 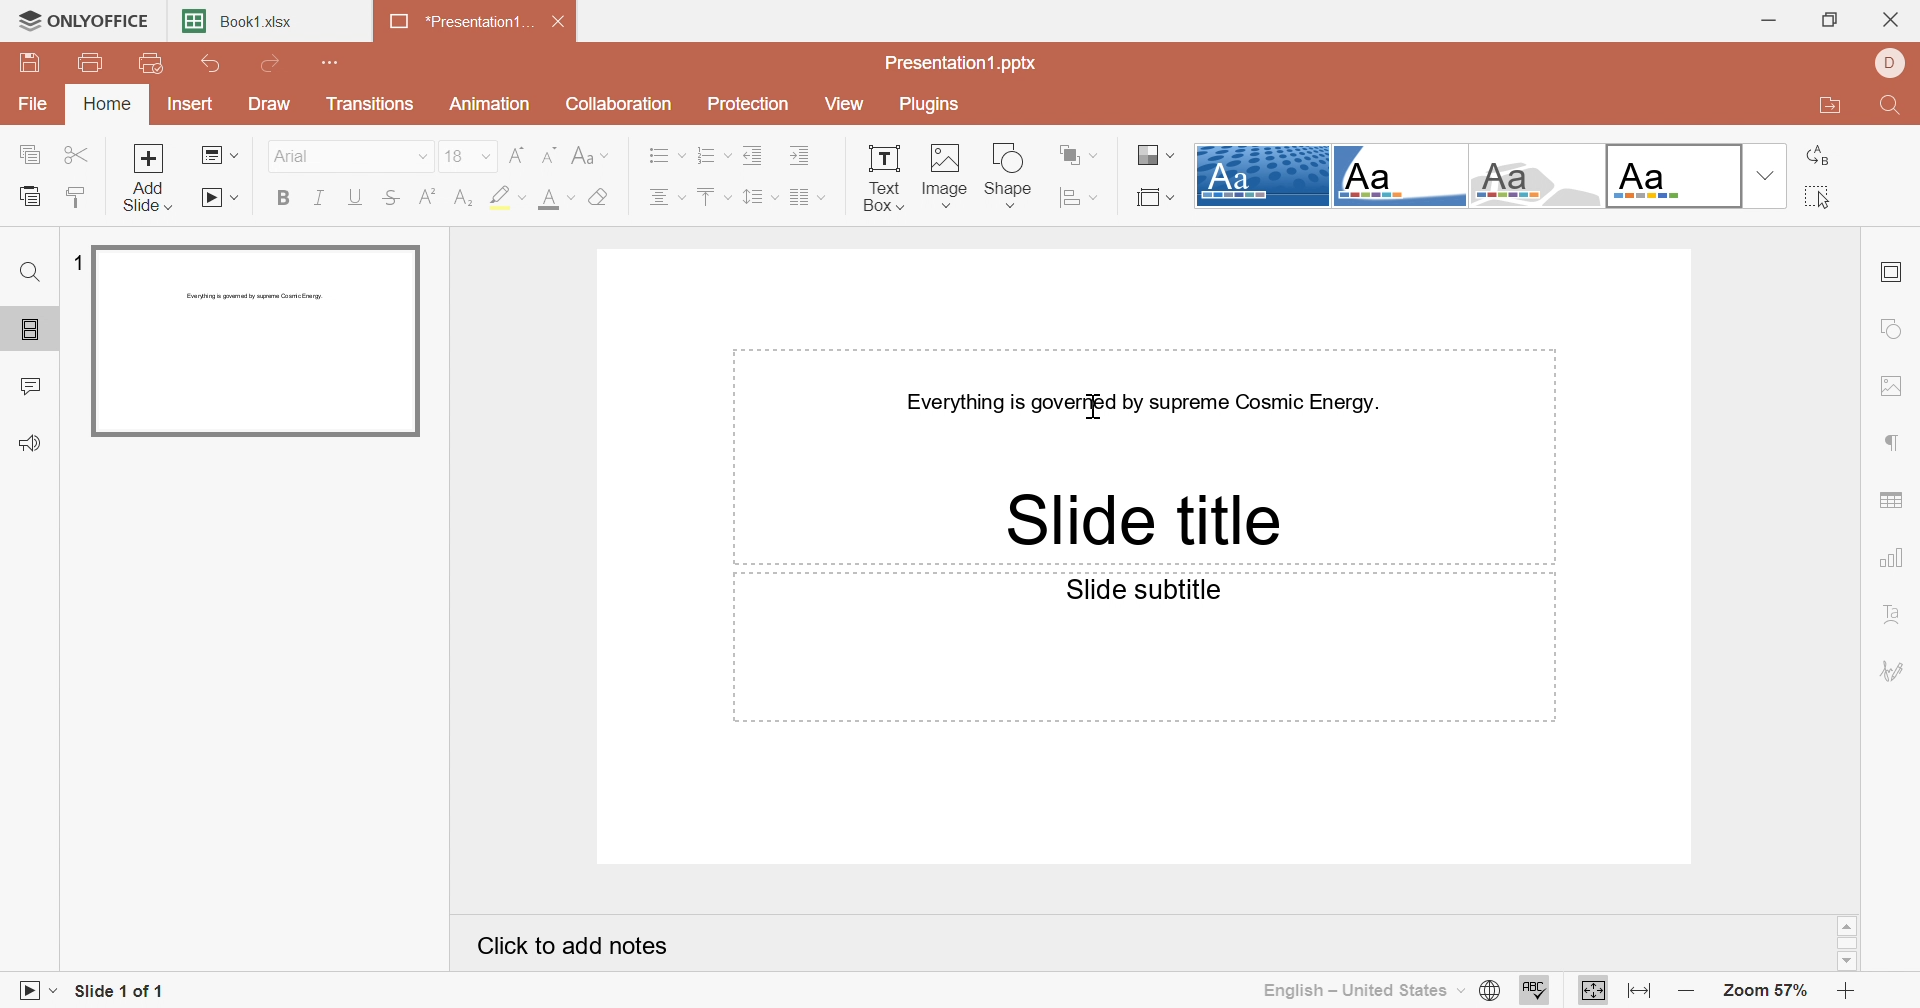 What do you see at coordinates (1894, 19) in the screenshot?
I see `Close` at bounding box center [1894, 19].